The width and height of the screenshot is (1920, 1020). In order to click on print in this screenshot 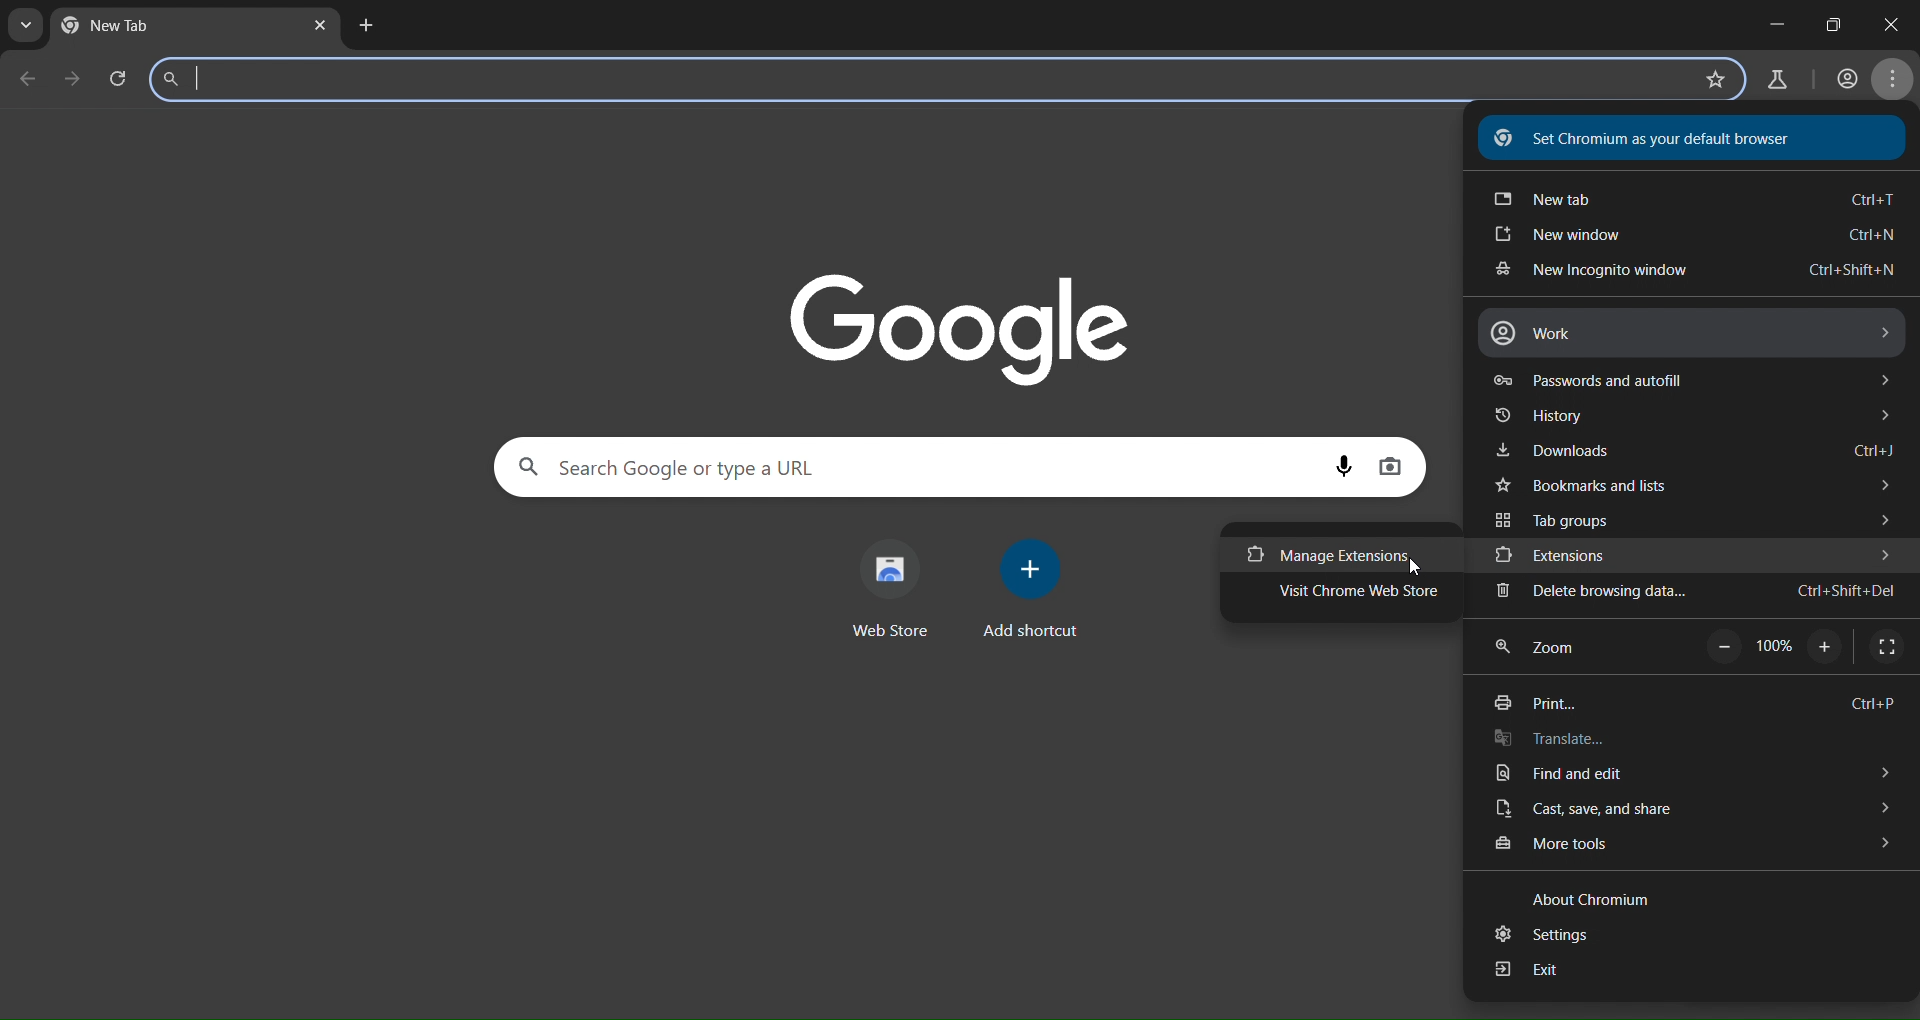, I will do `click(1699, 700)`.